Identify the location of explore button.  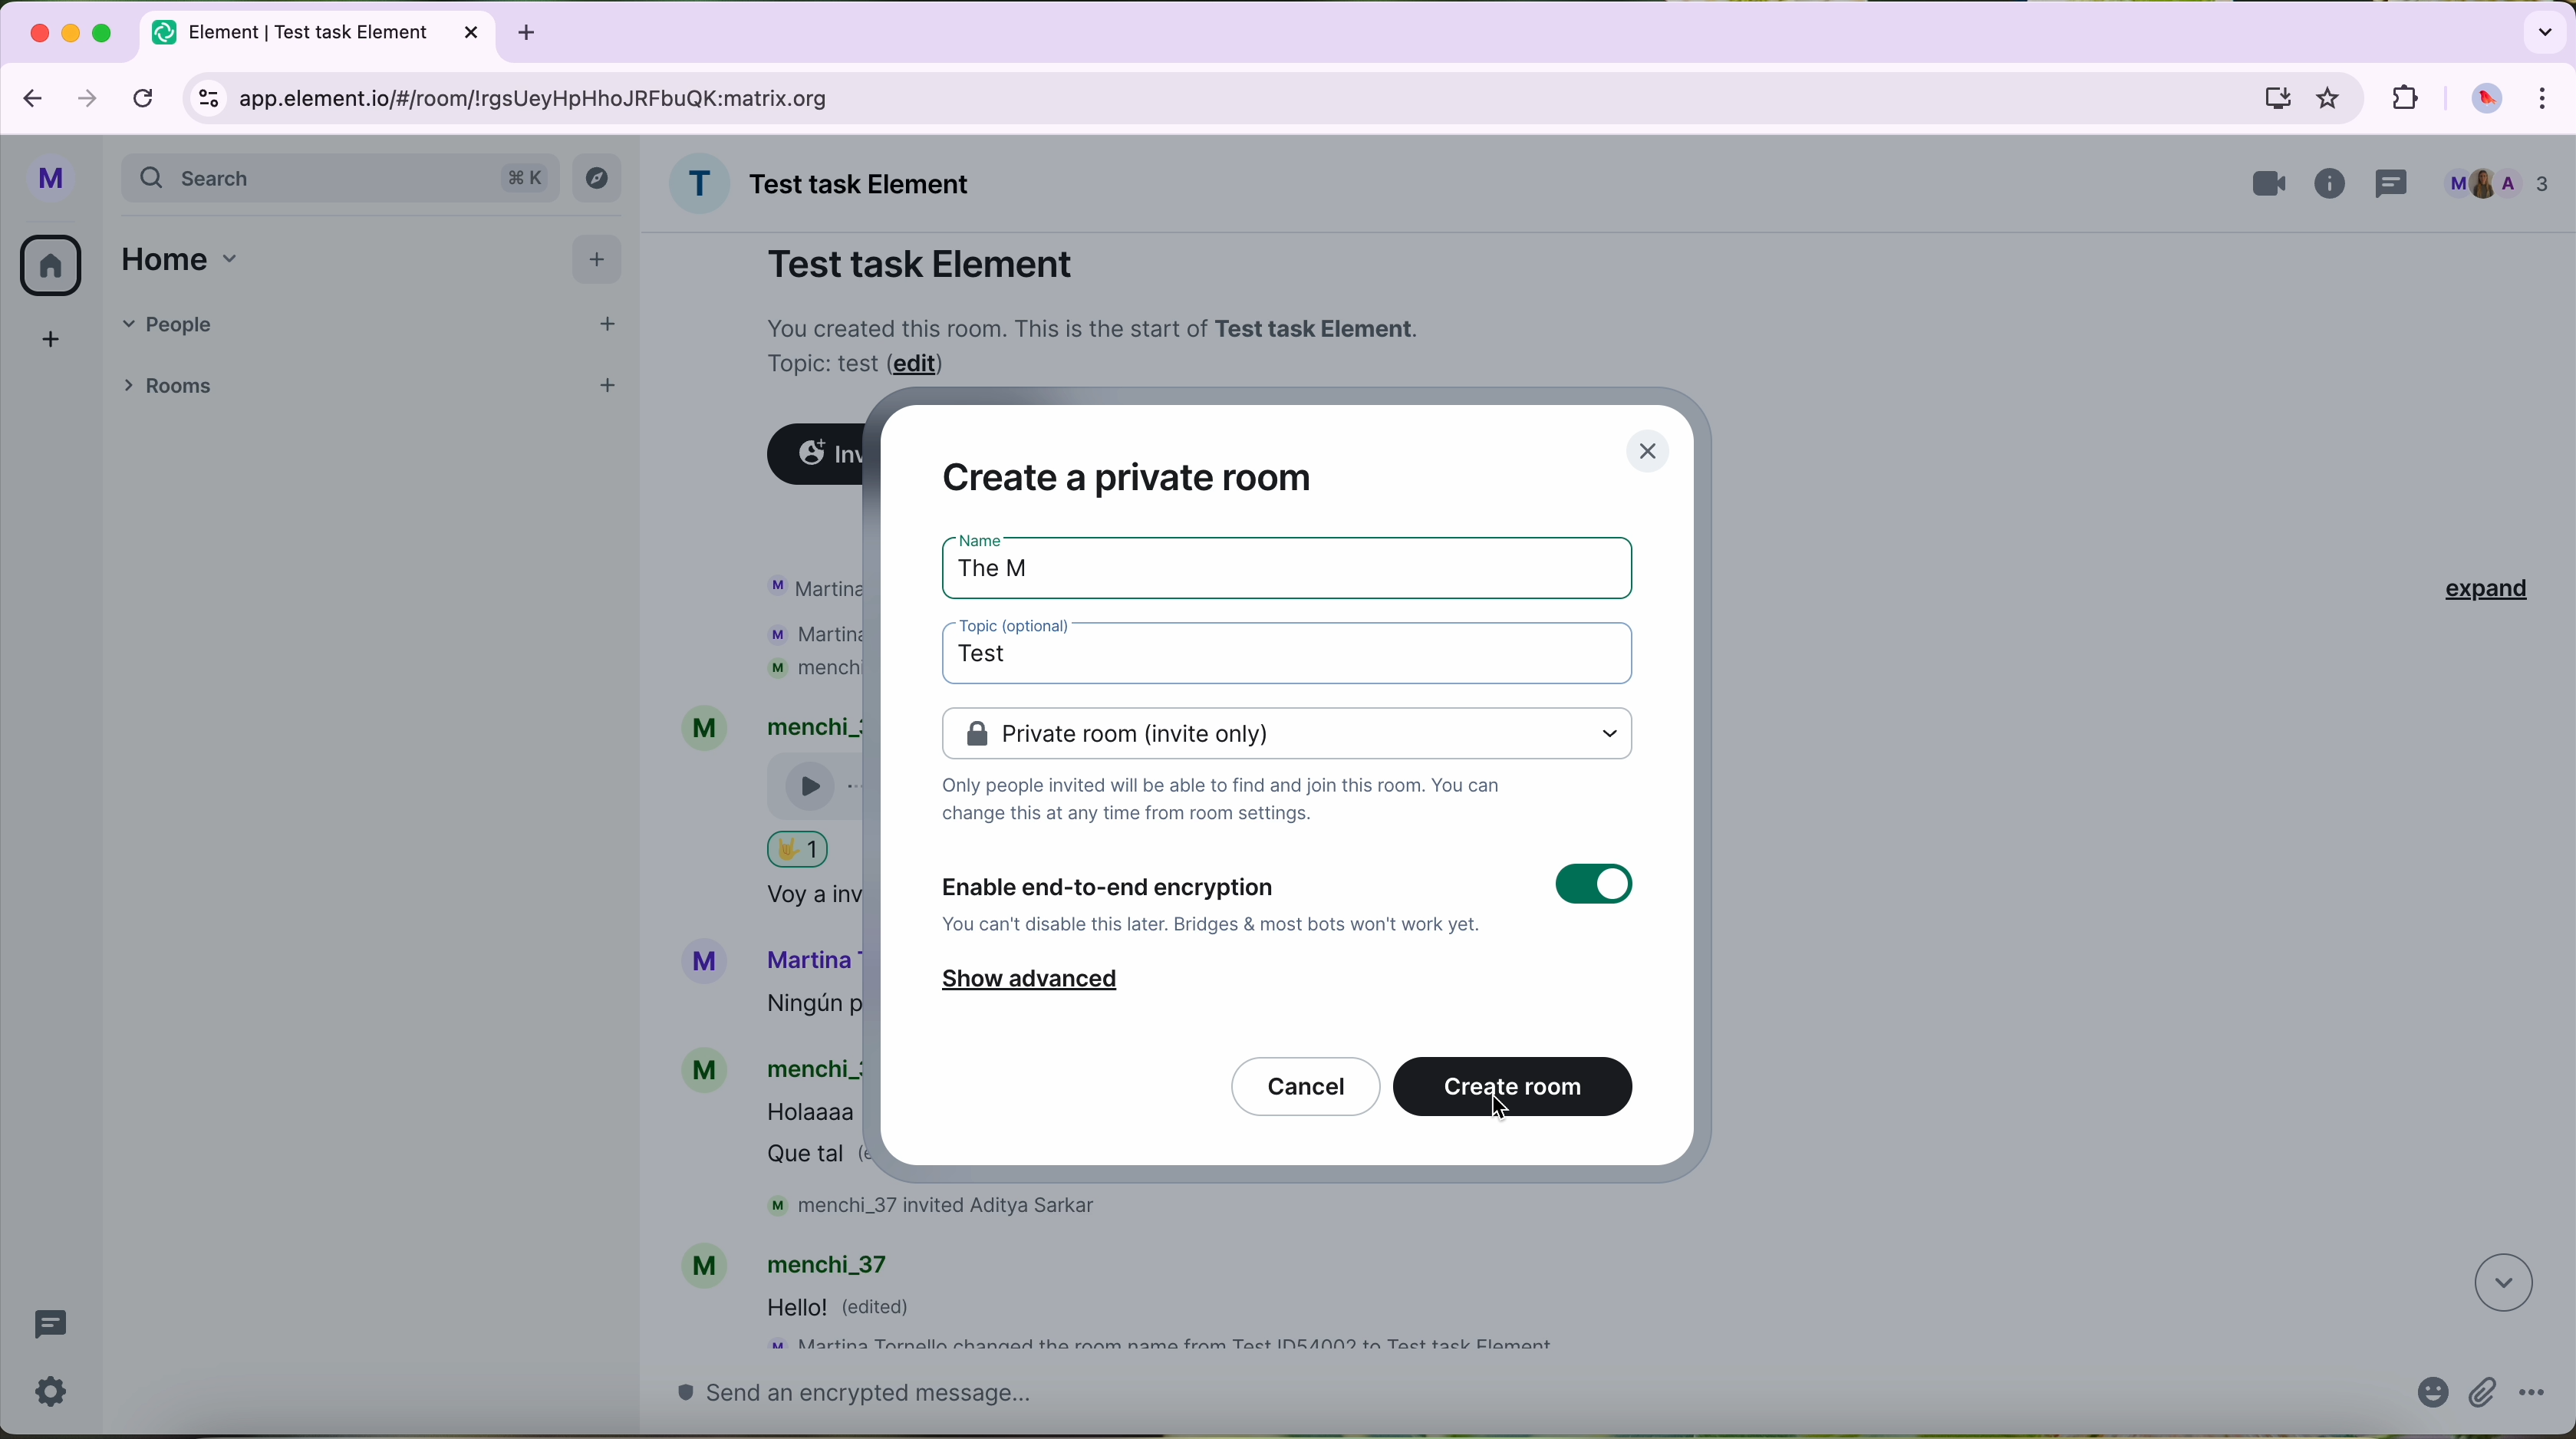
(599, 182).